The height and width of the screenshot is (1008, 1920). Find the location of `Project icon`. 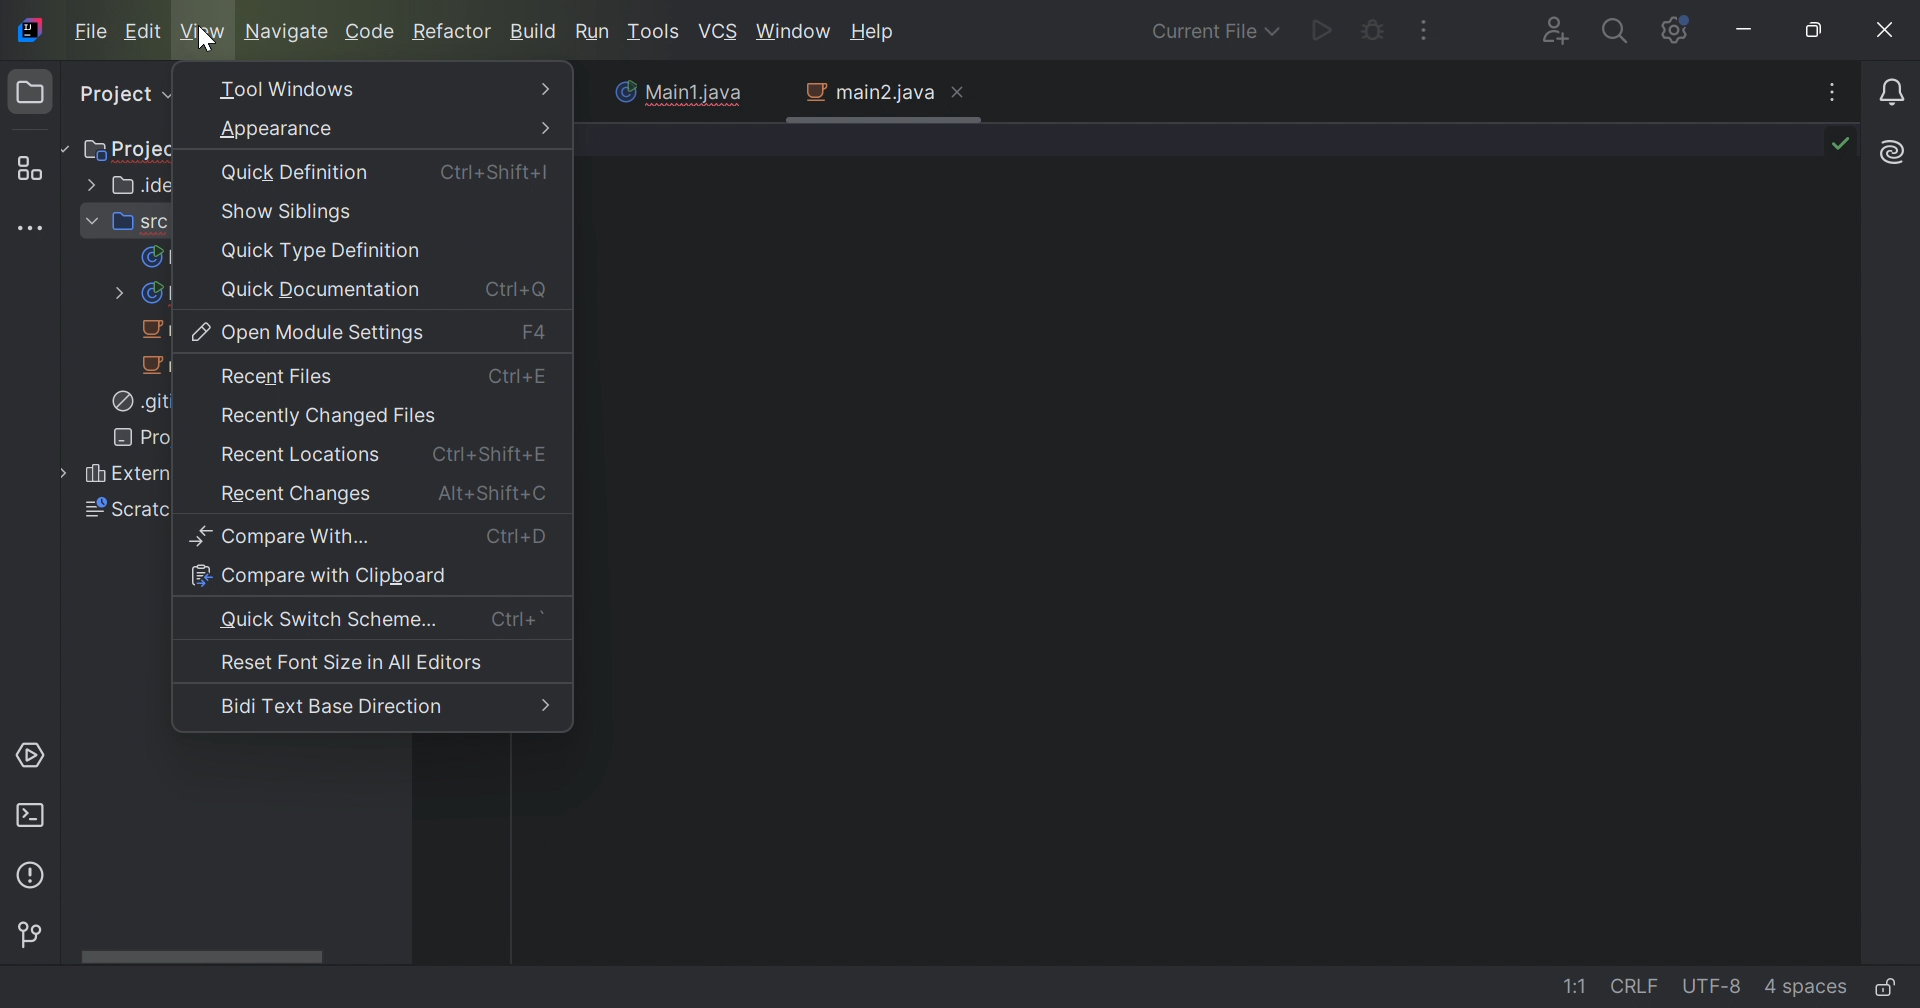

Project icon is located at coordinates (31, 92).